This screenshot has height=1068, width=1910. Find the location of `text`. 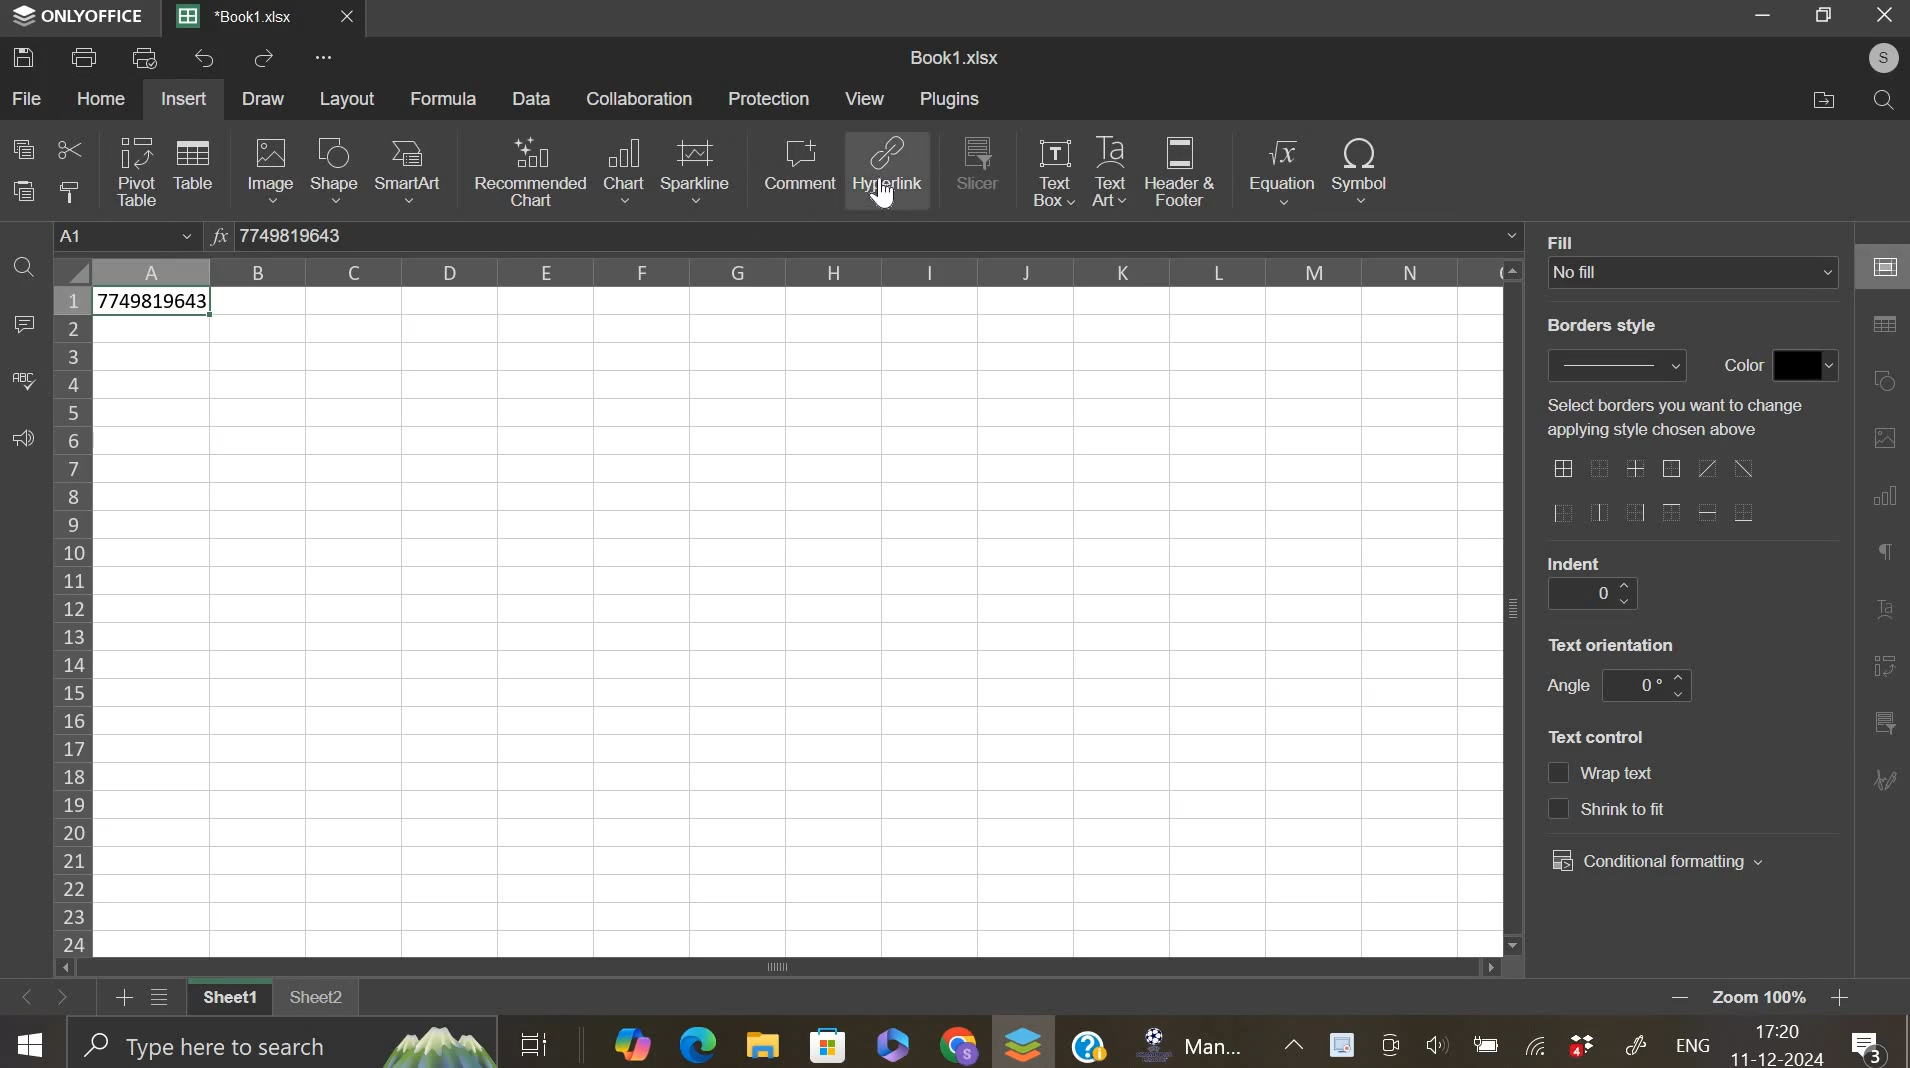

text is located at coordinates (1674, 417).